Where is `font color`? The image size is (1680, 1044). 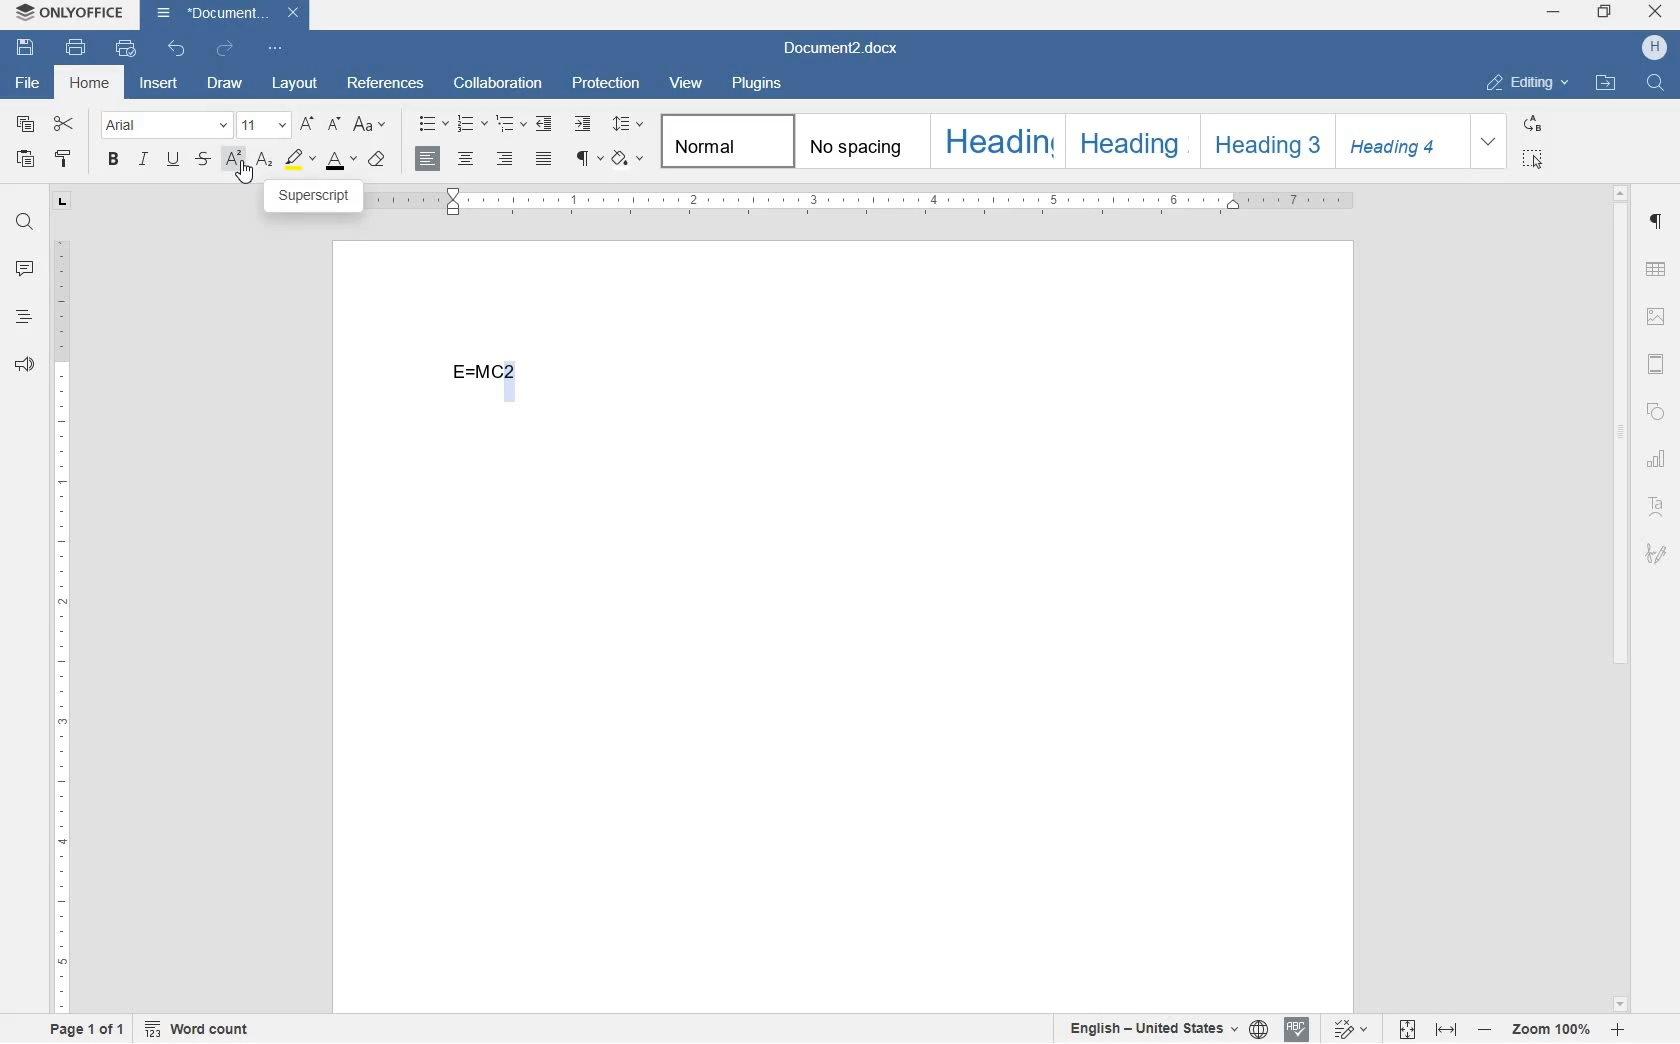
font color is located at coordinates (343, 160).